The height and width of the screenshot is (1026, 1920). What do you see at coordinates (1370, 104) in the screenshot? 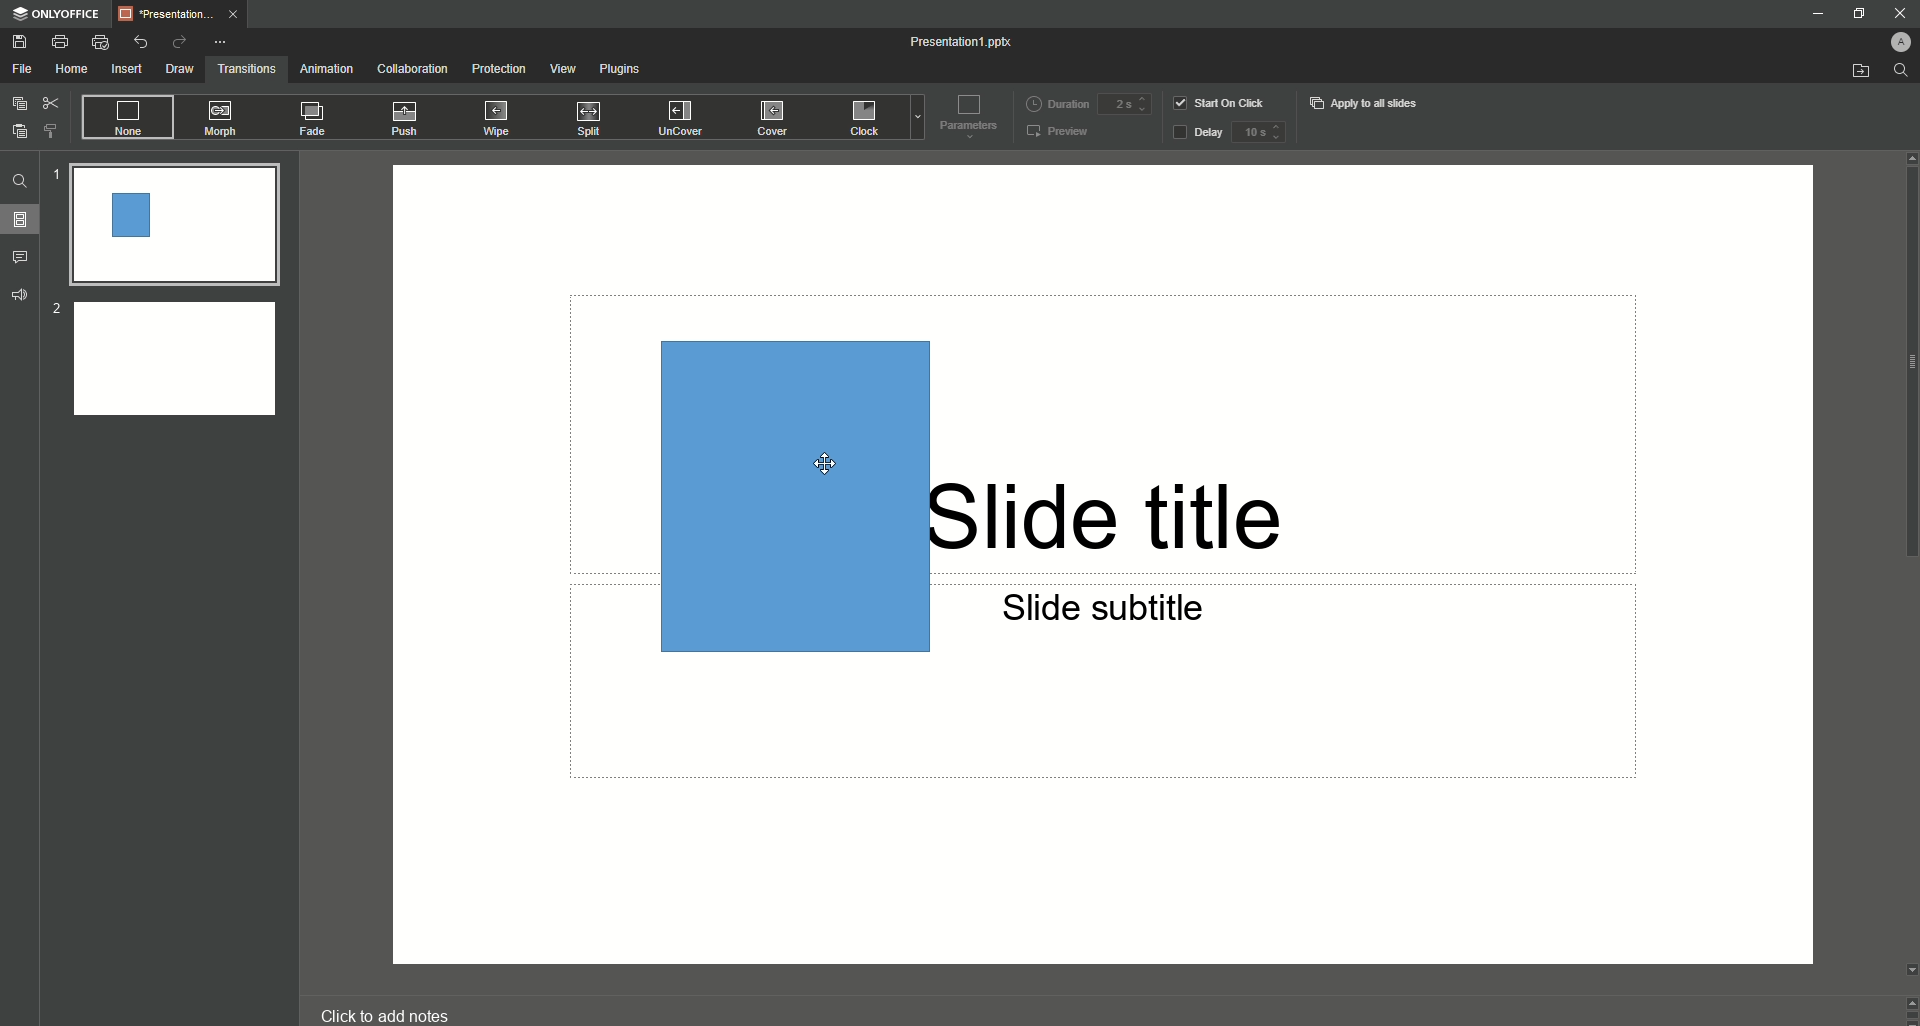
I see `Apply to all slides` at bounding box center [1370, 104].